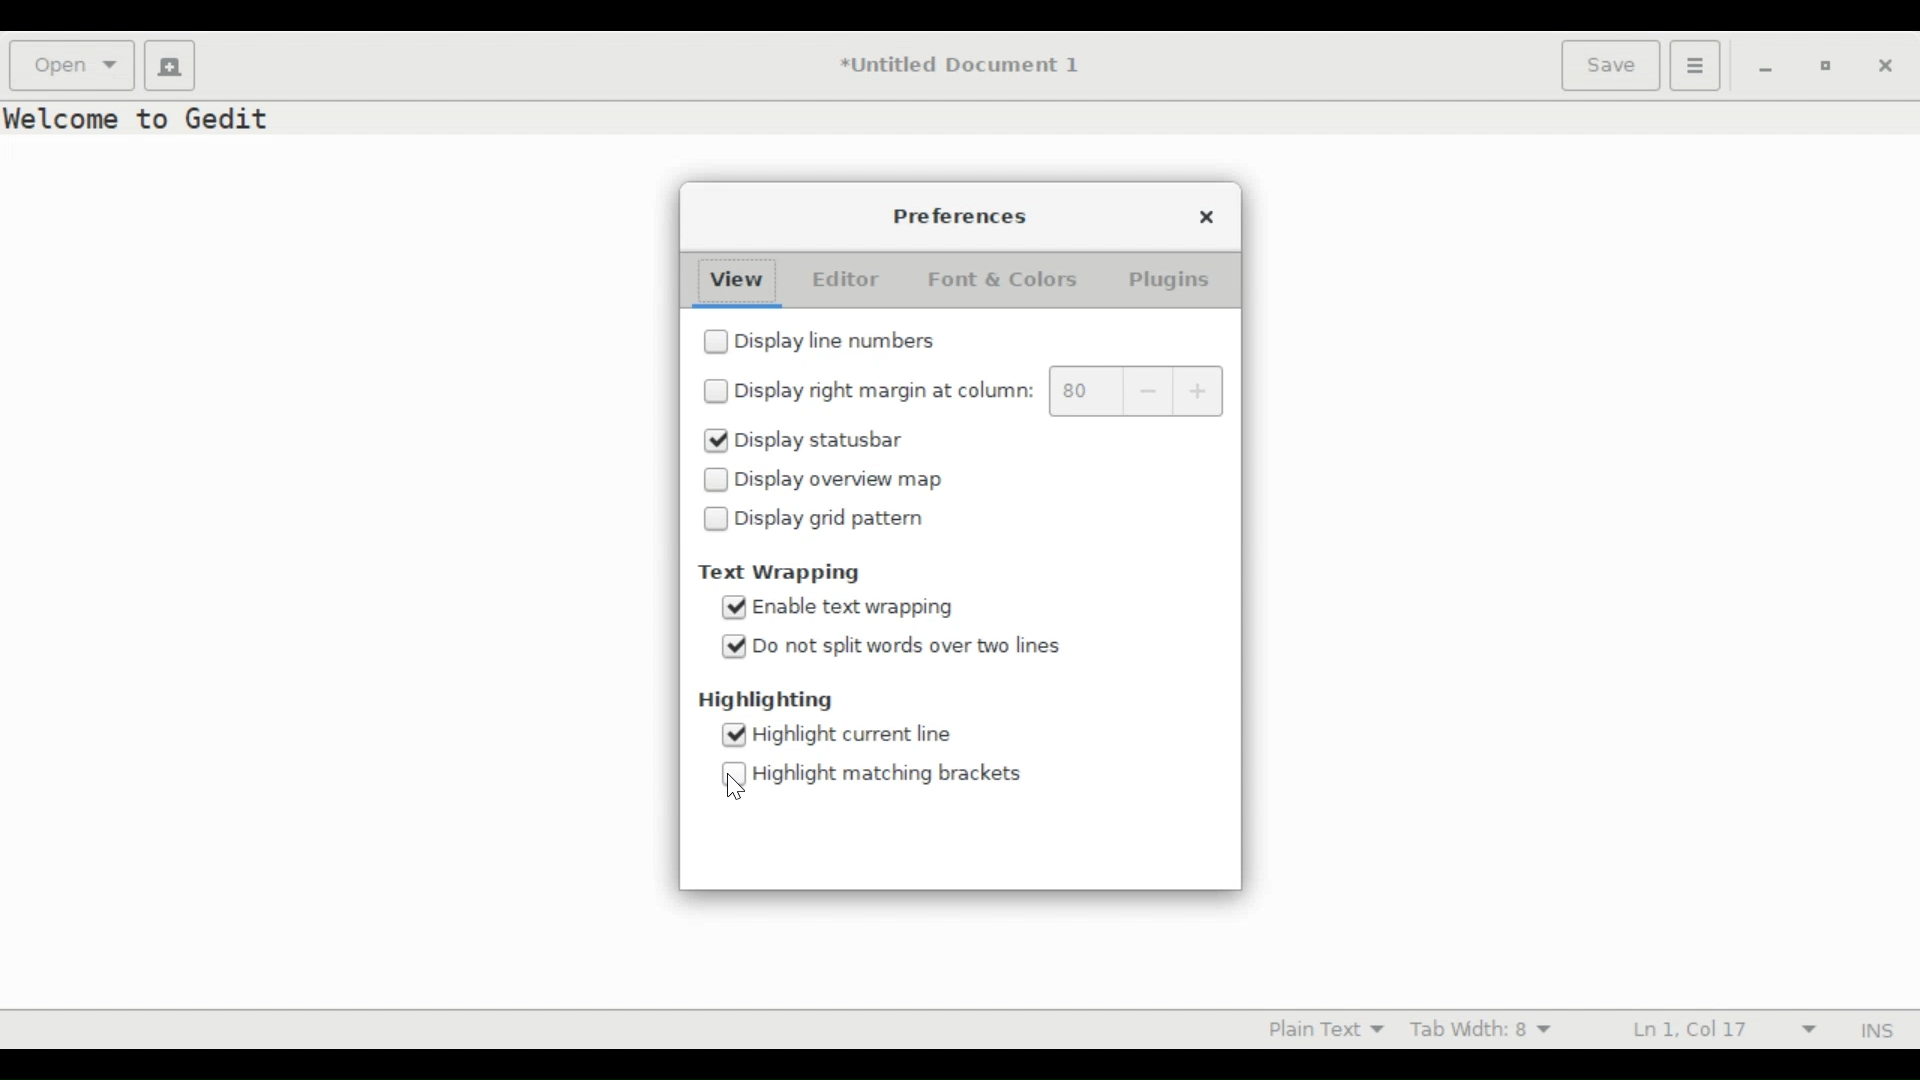 This screenshot has height=1080, width=1920. What do you see at coordinates (841, 278) in the screenshot?
I see `Editor` at bounding box center [841, 278].